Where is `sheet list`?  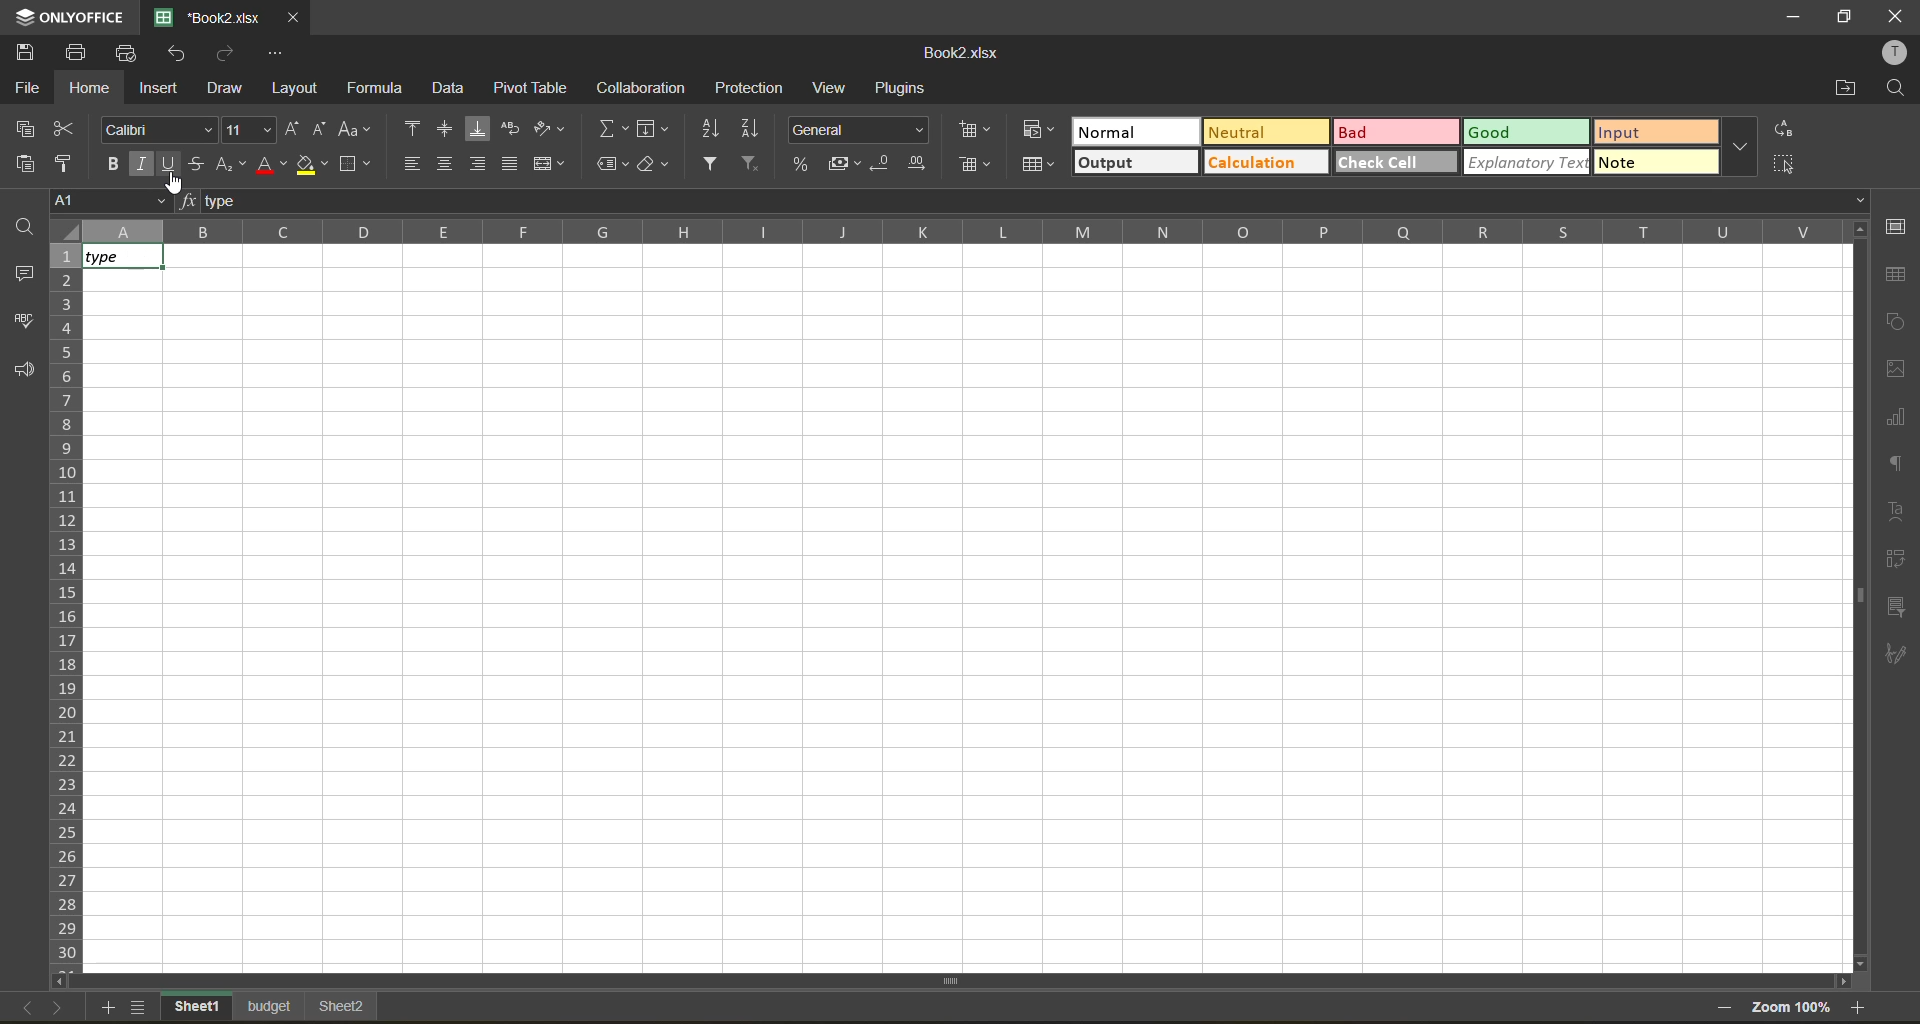
sheet list is located at coordinates (141, 1007).